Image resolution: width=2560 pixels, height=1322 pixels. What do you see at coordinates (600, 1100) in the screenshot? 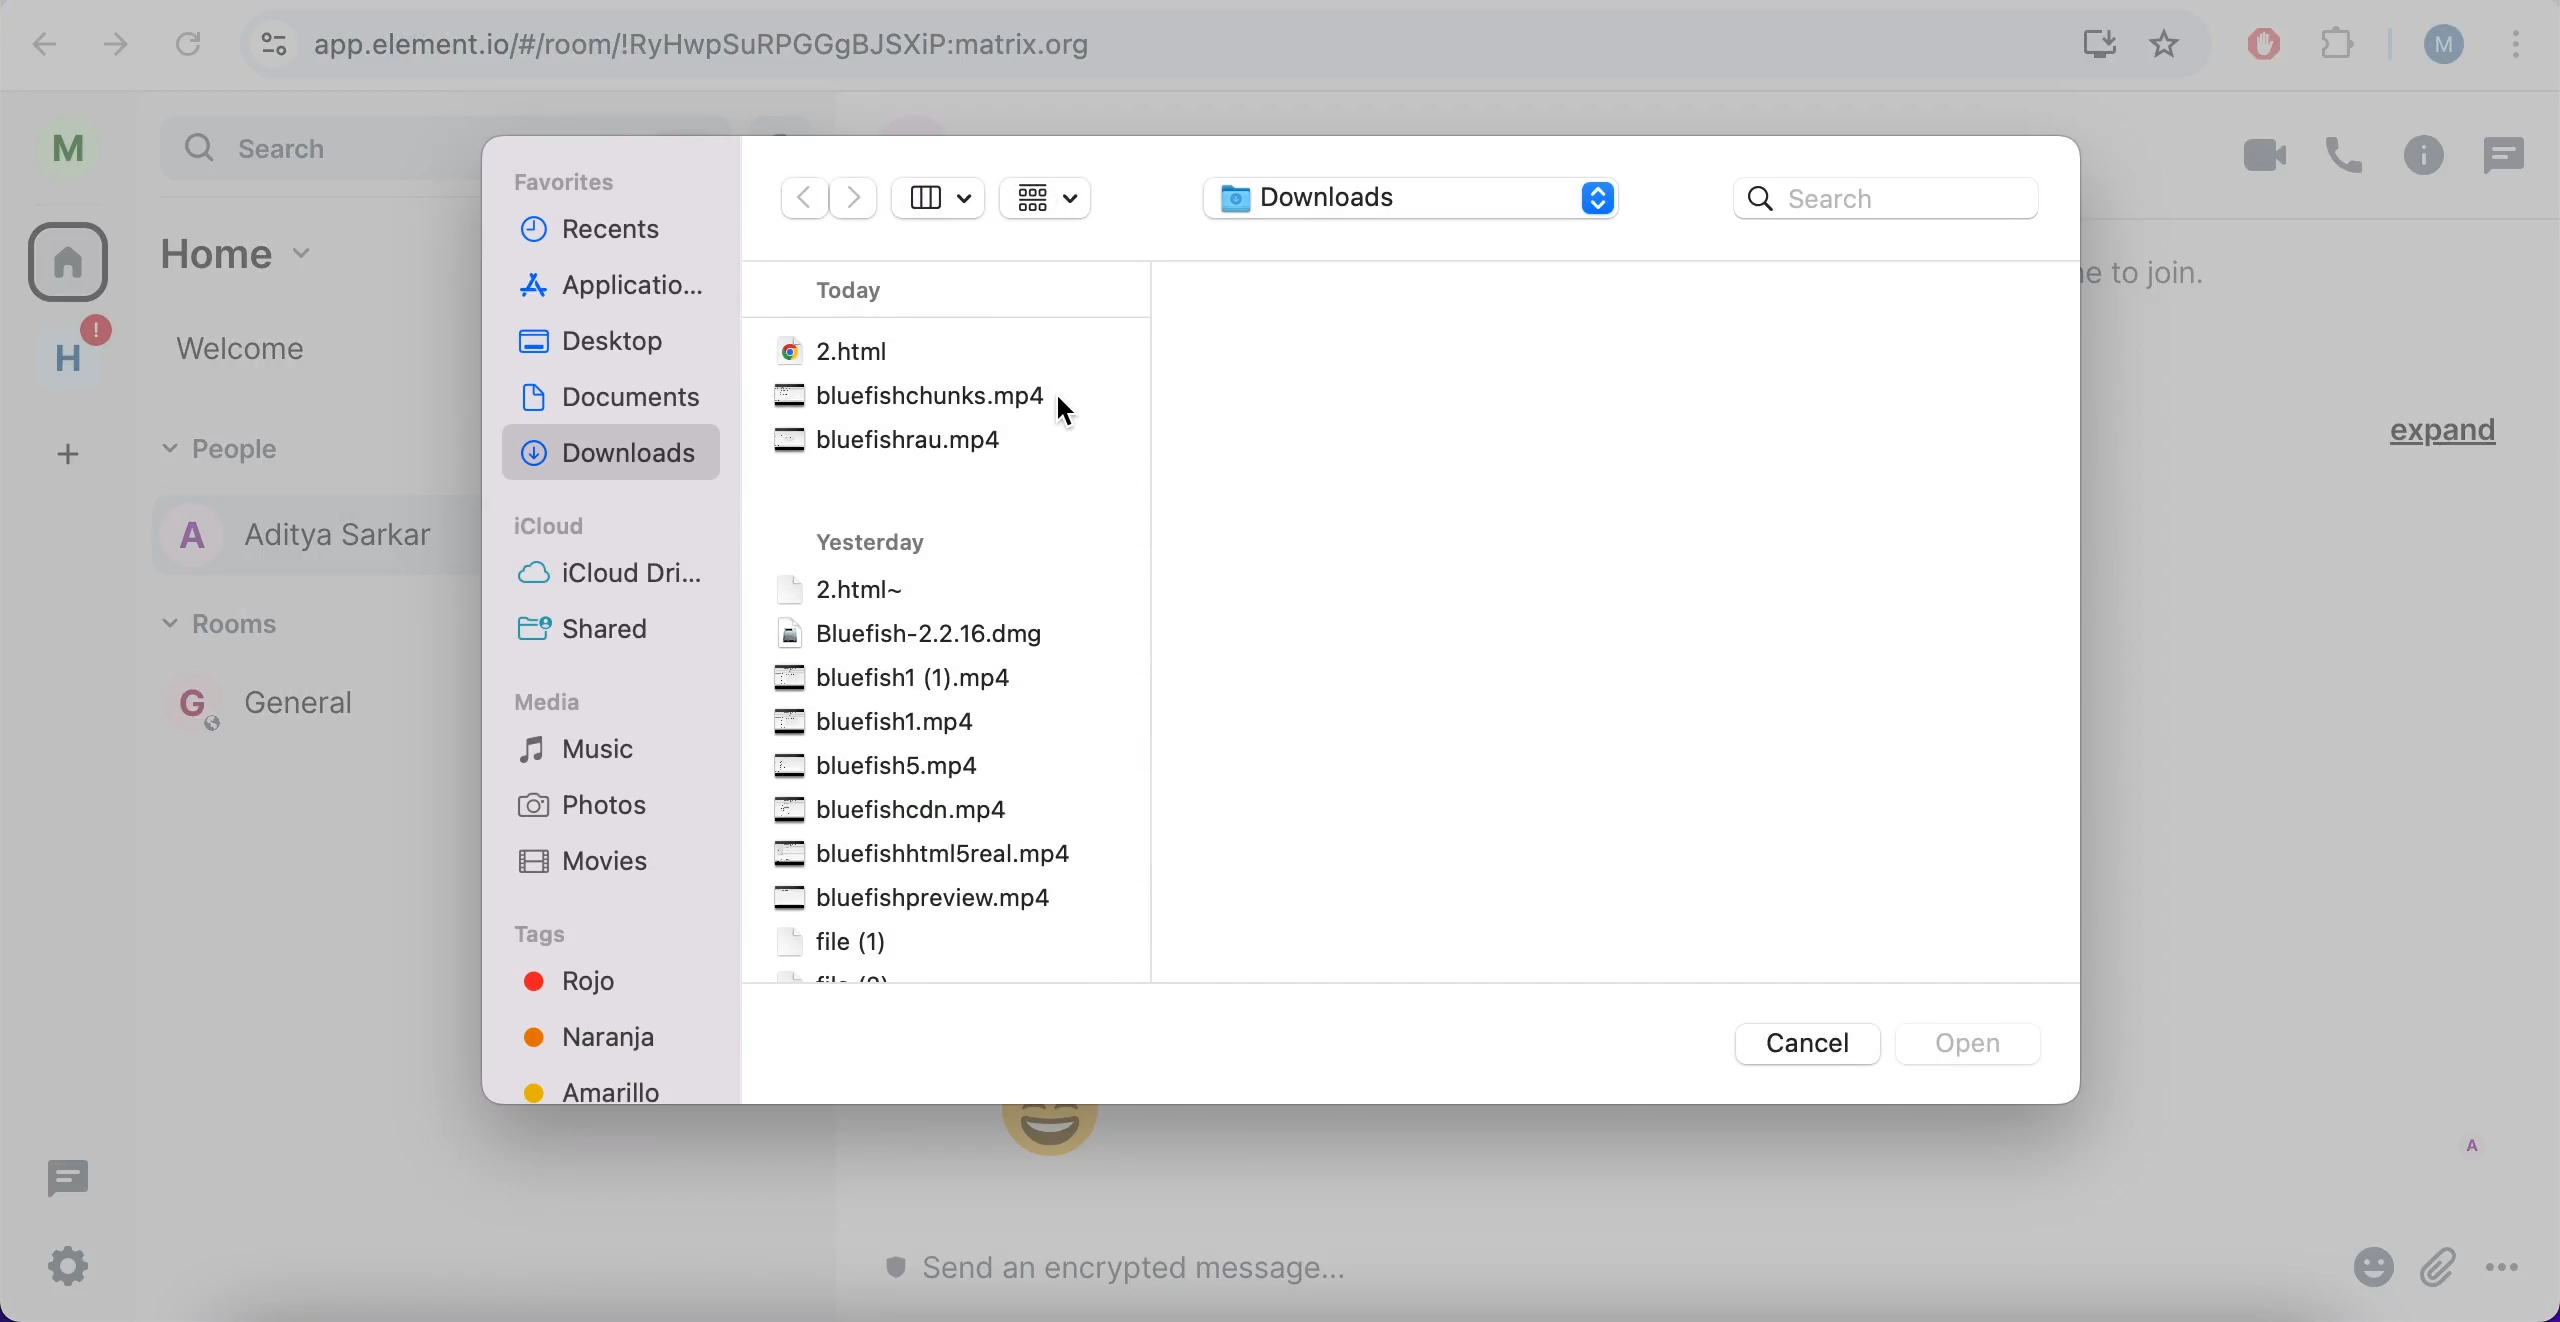
I see `amarillo` at bounding box center [600, 1100].